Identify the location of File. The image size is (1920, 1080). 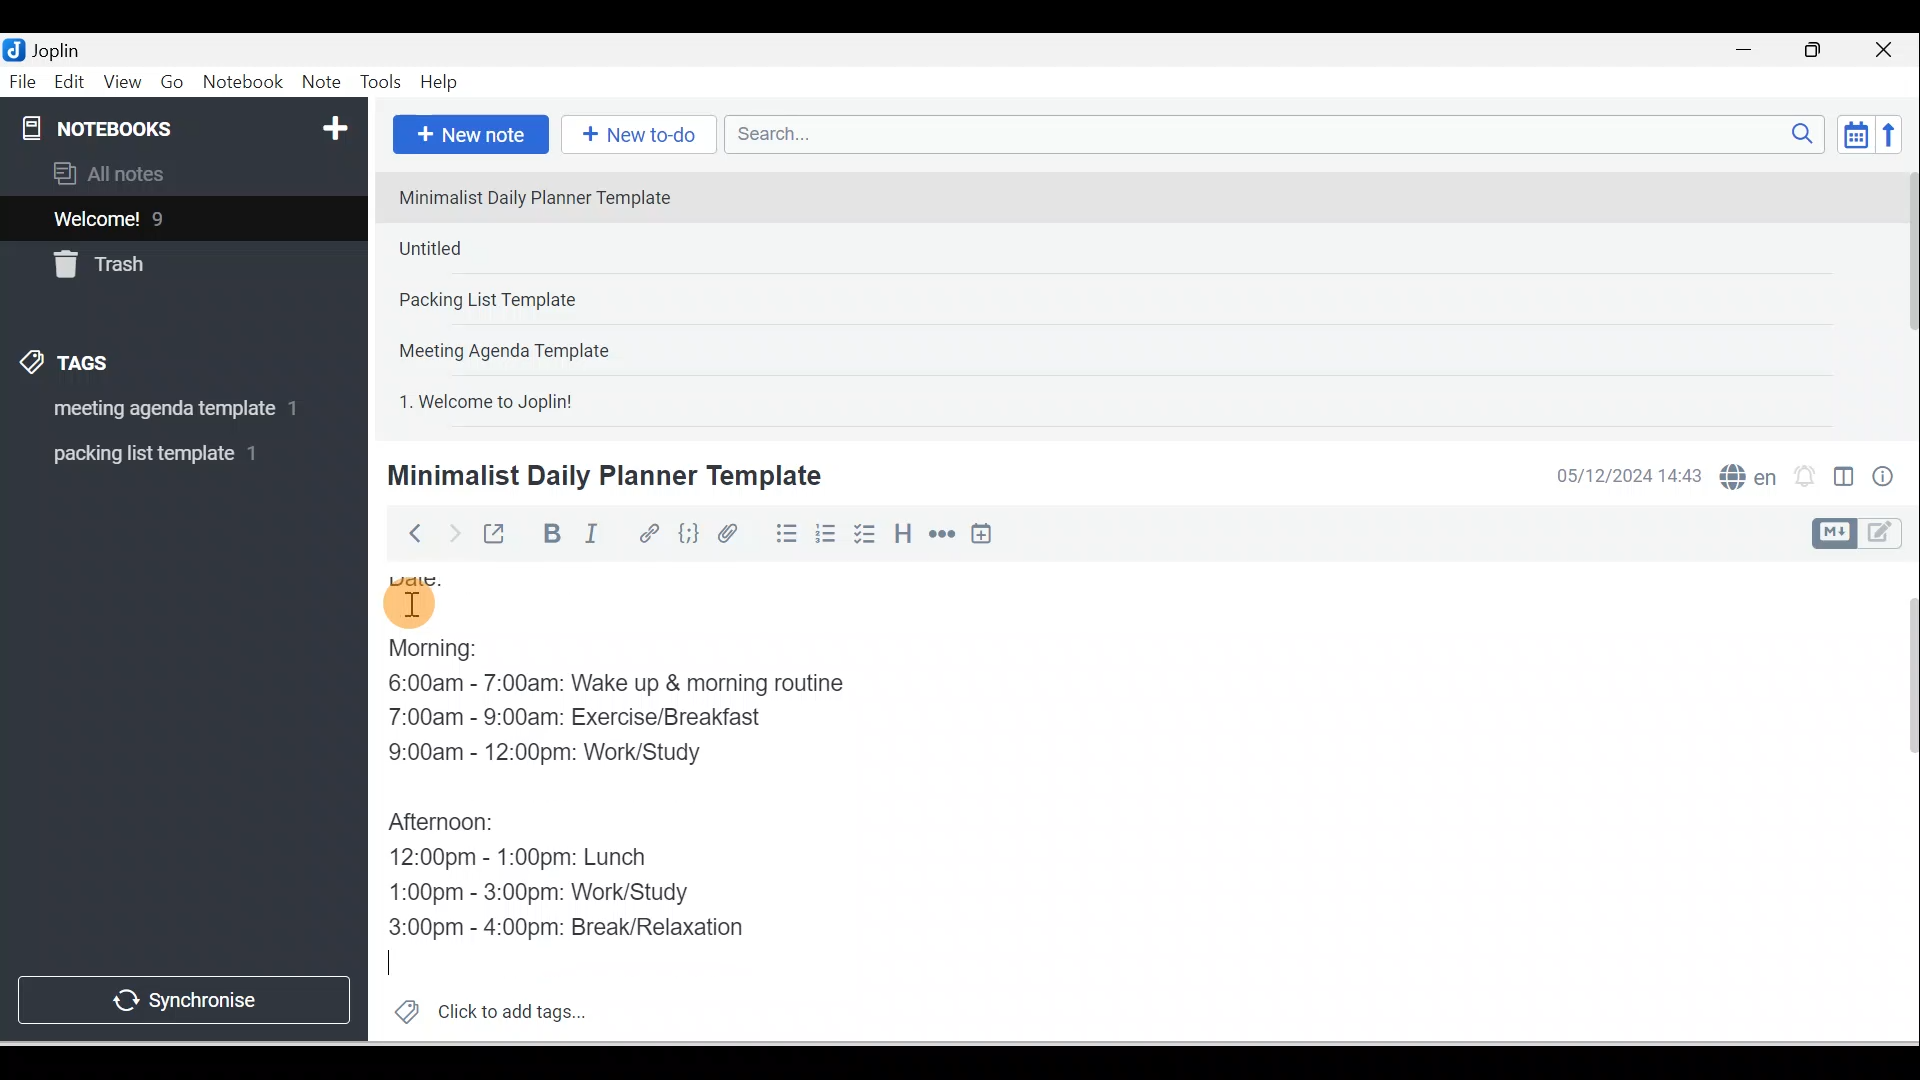
(24, 80).